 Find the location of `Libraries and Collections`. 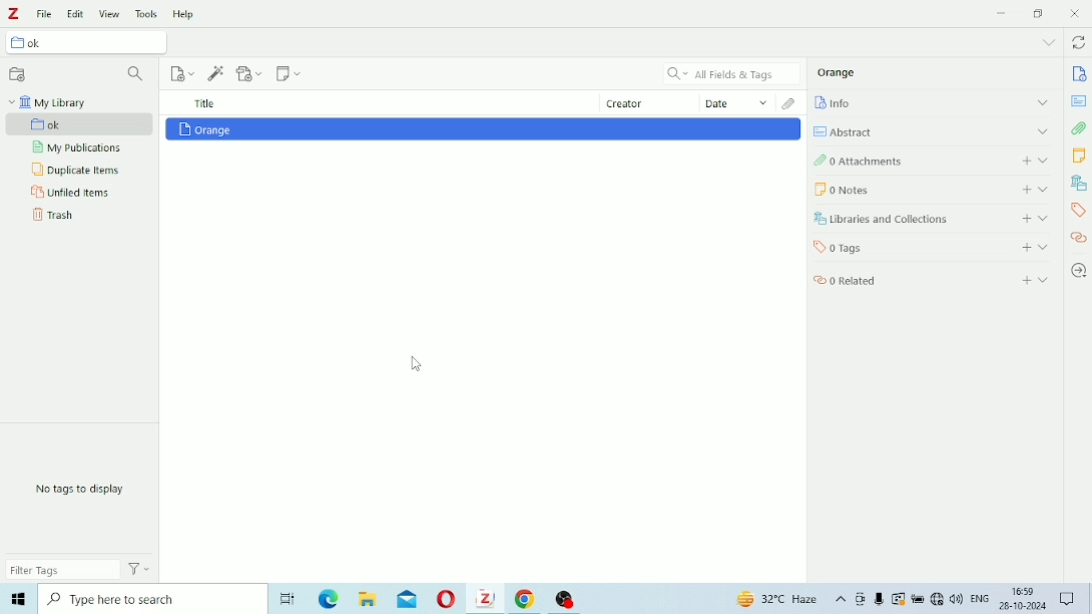

Libraries and Collections is located at coordinates (932, 219).